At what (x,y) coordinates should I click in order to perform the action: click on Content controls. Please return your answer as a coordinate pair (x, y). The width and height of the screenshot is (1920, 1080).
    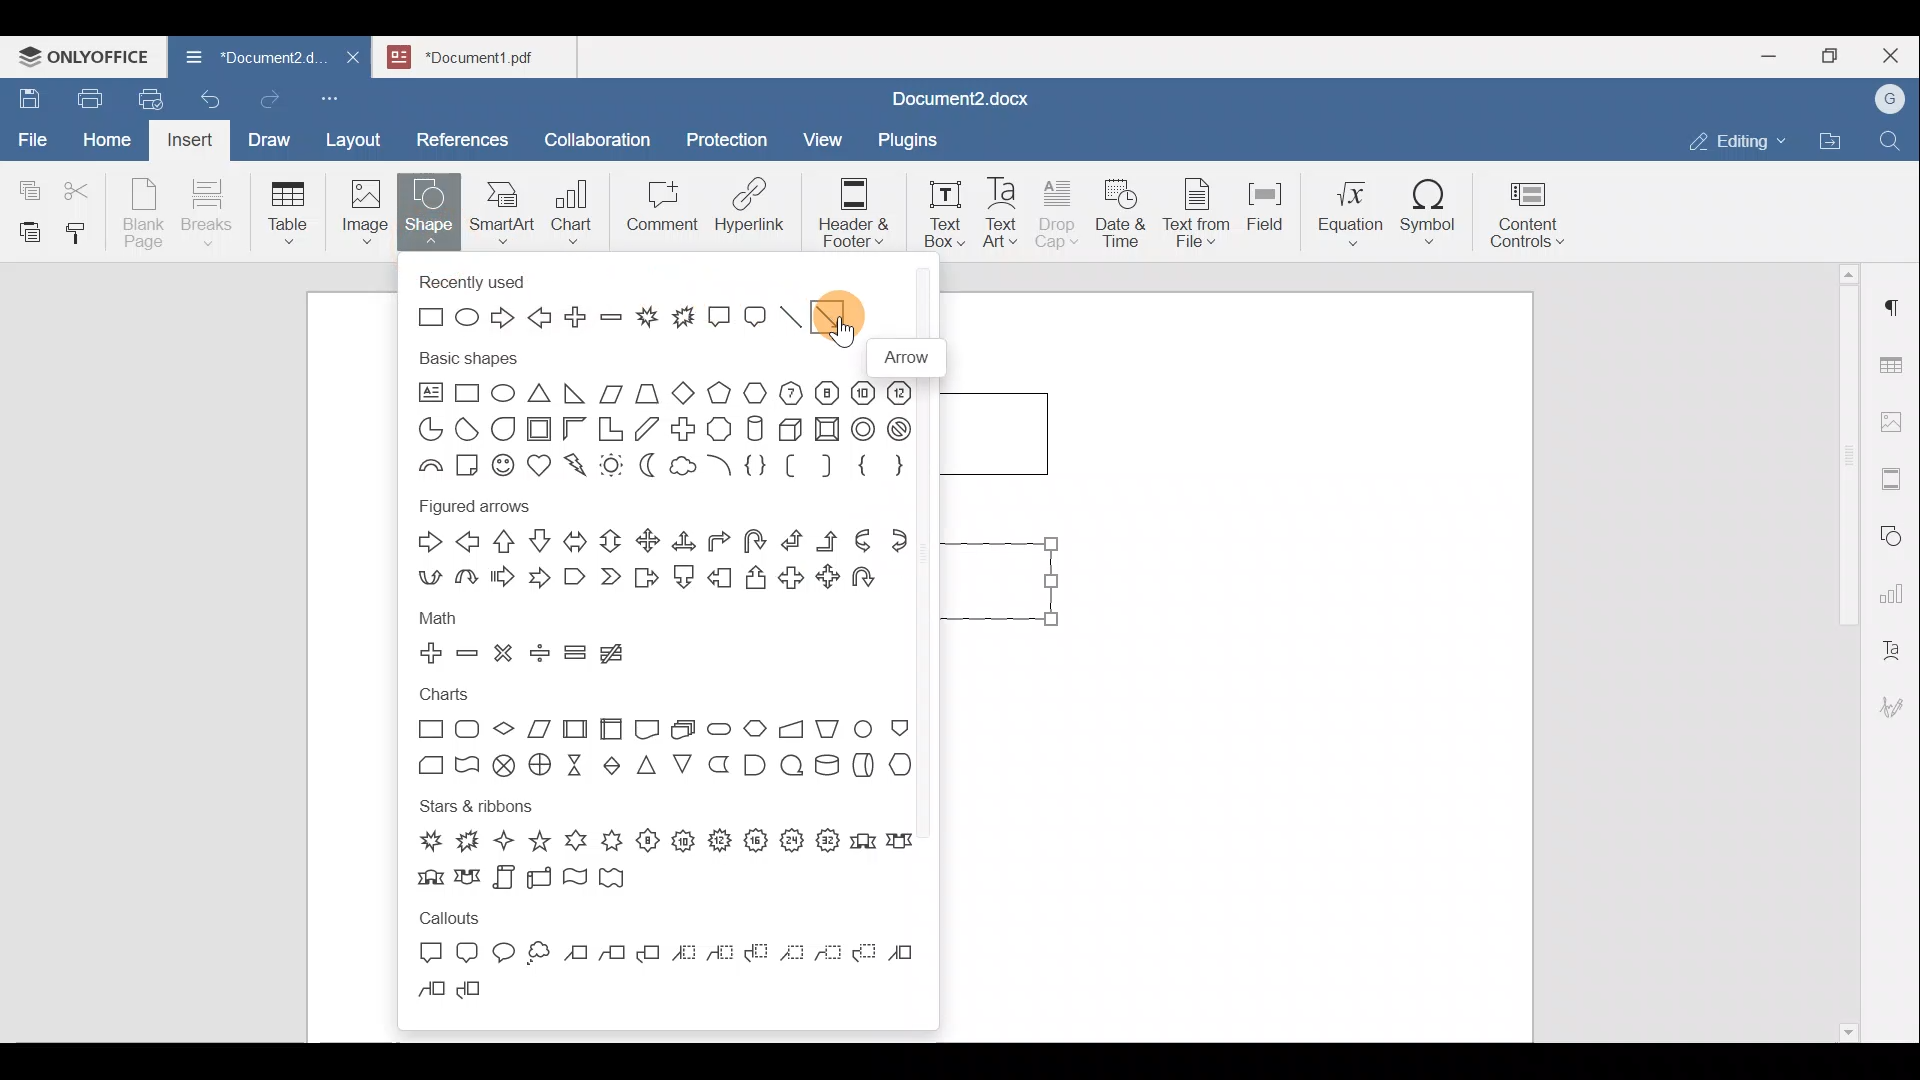
    Looking at the image, I should click on (1531, 221).